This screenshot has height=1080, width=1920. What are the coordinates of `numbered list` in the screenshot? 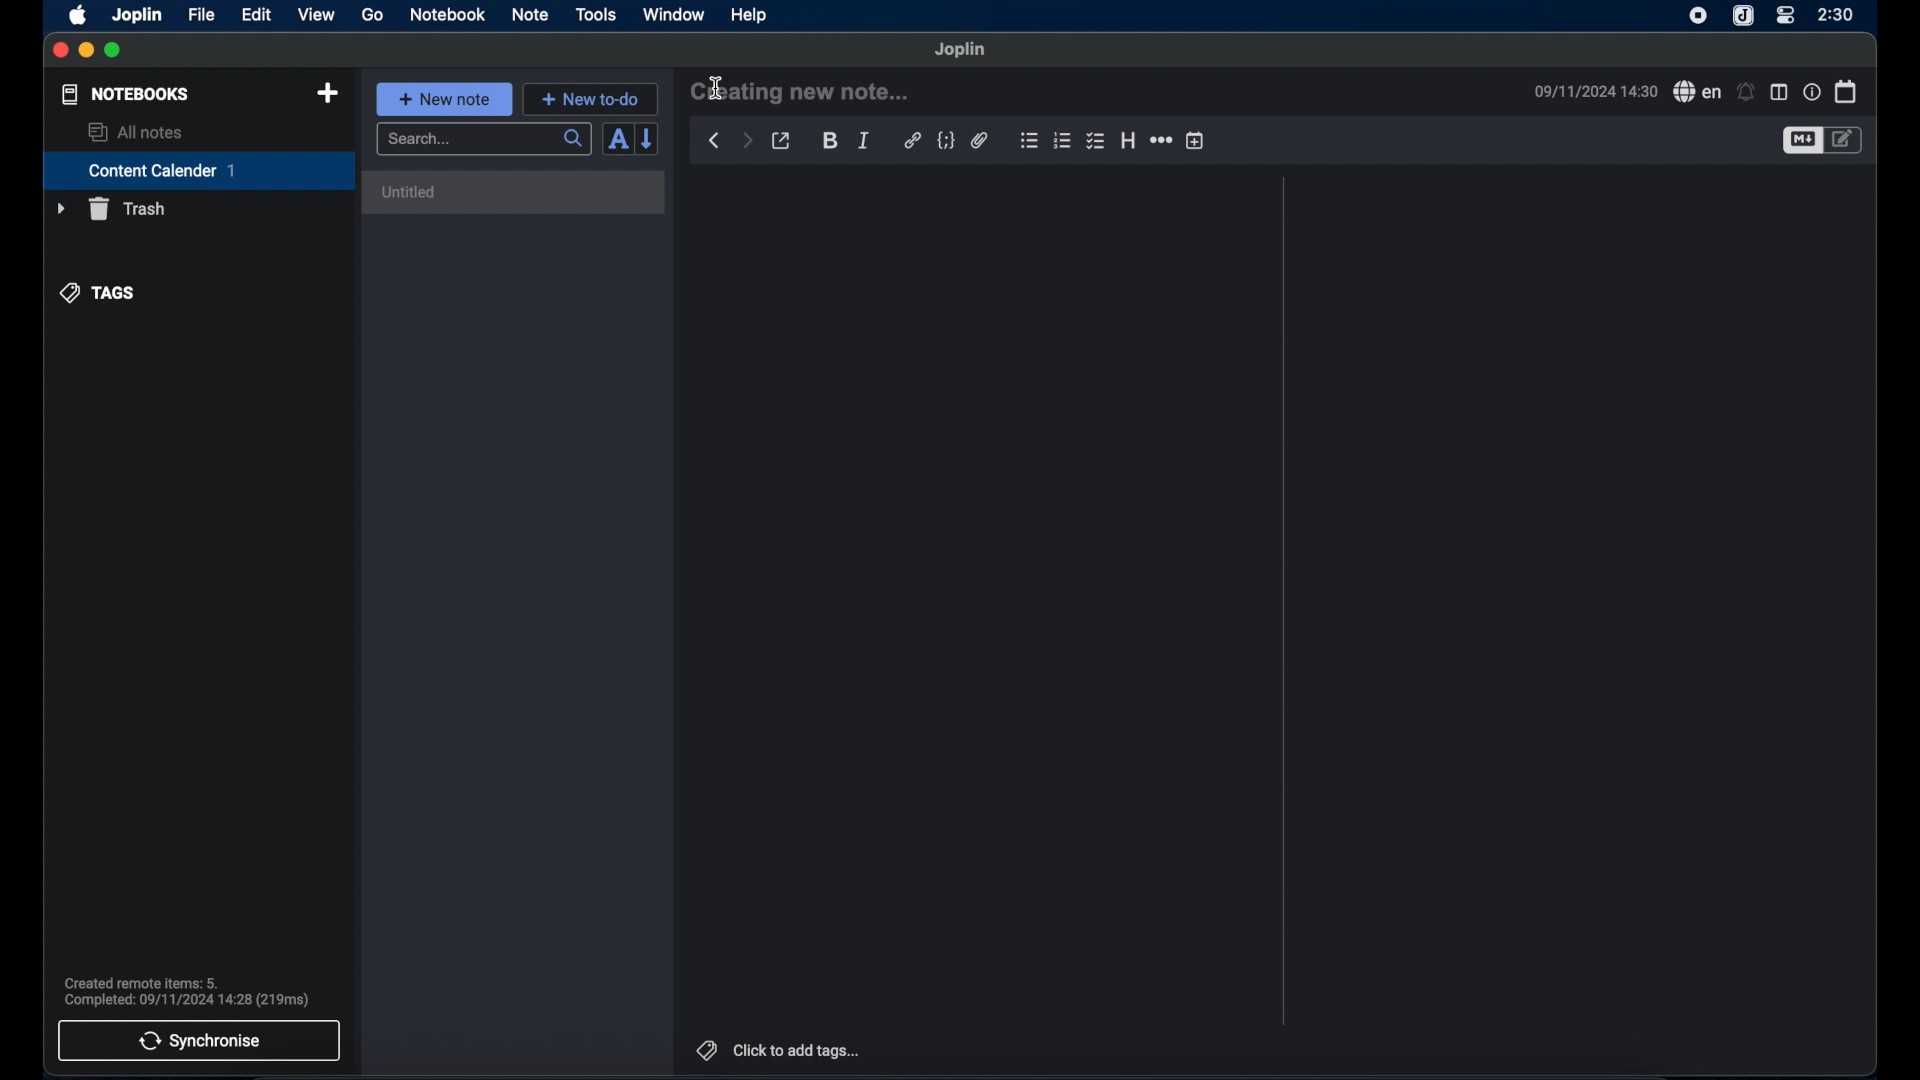 It's located at (1062, 141).